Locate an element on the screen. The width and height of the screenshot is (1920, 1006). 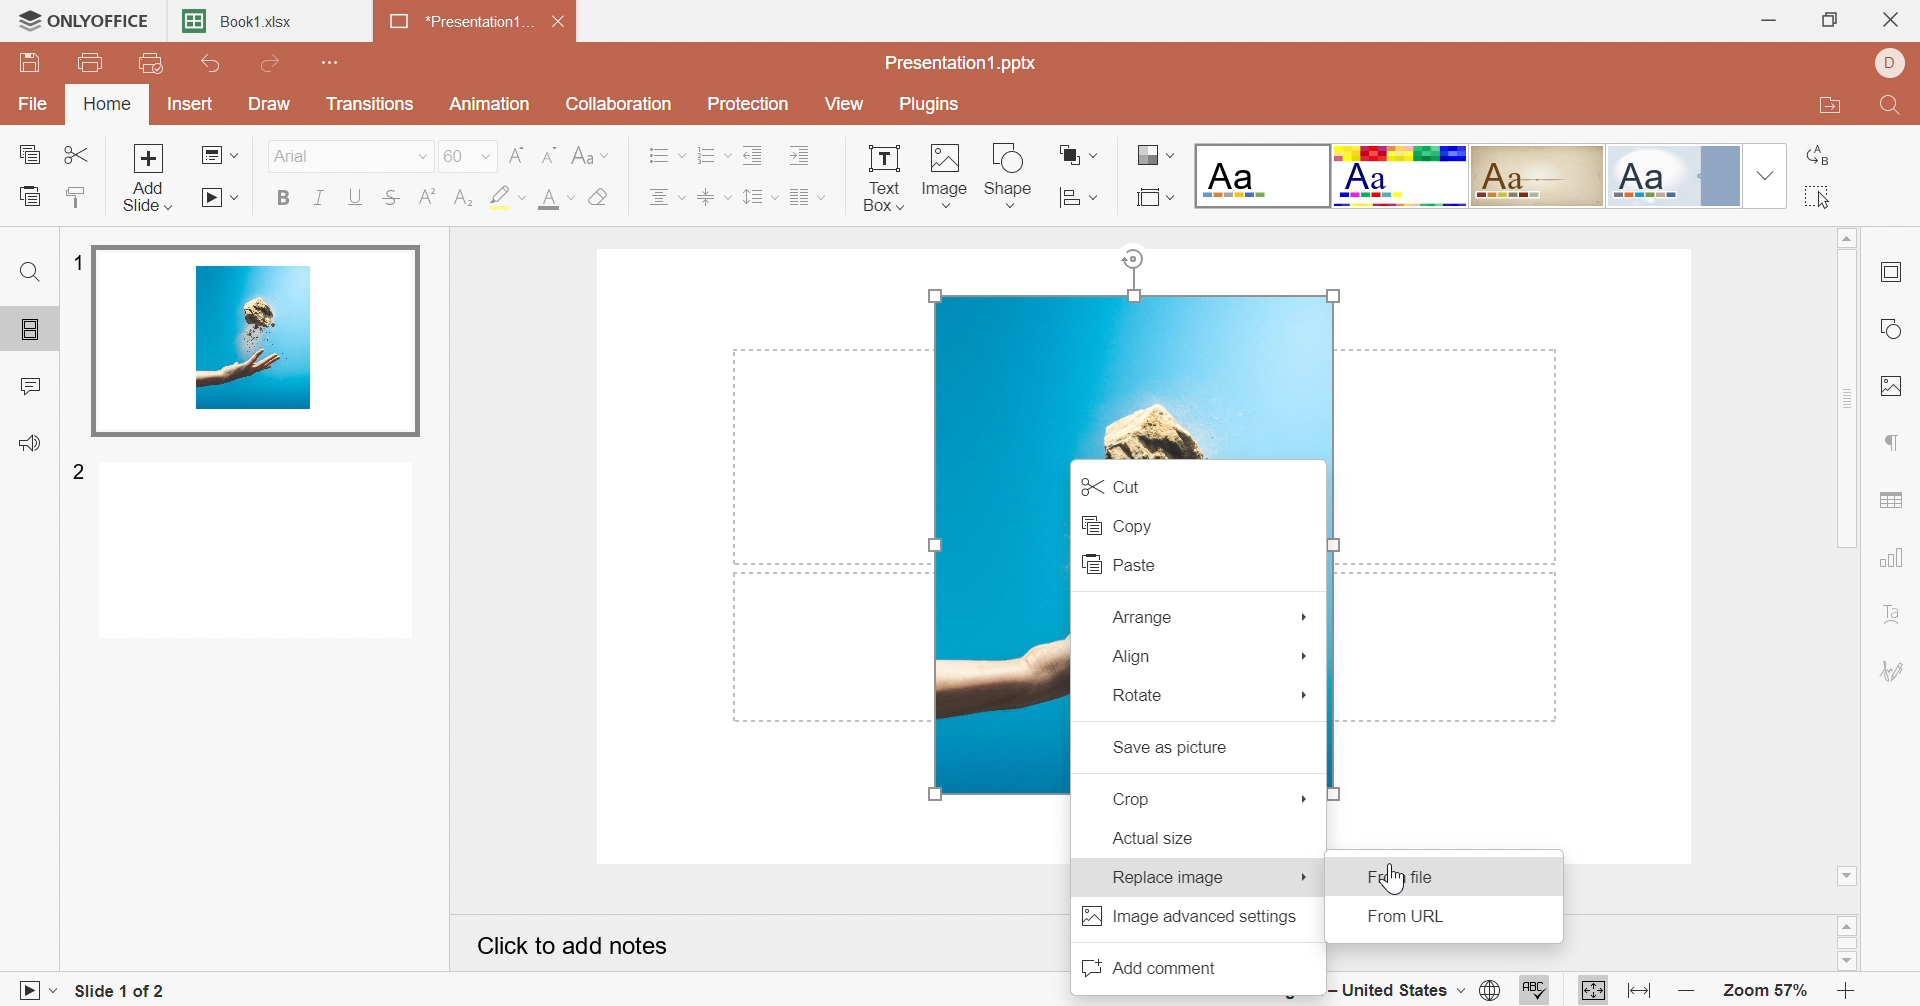
Find is located at coordinates (1894, 107).